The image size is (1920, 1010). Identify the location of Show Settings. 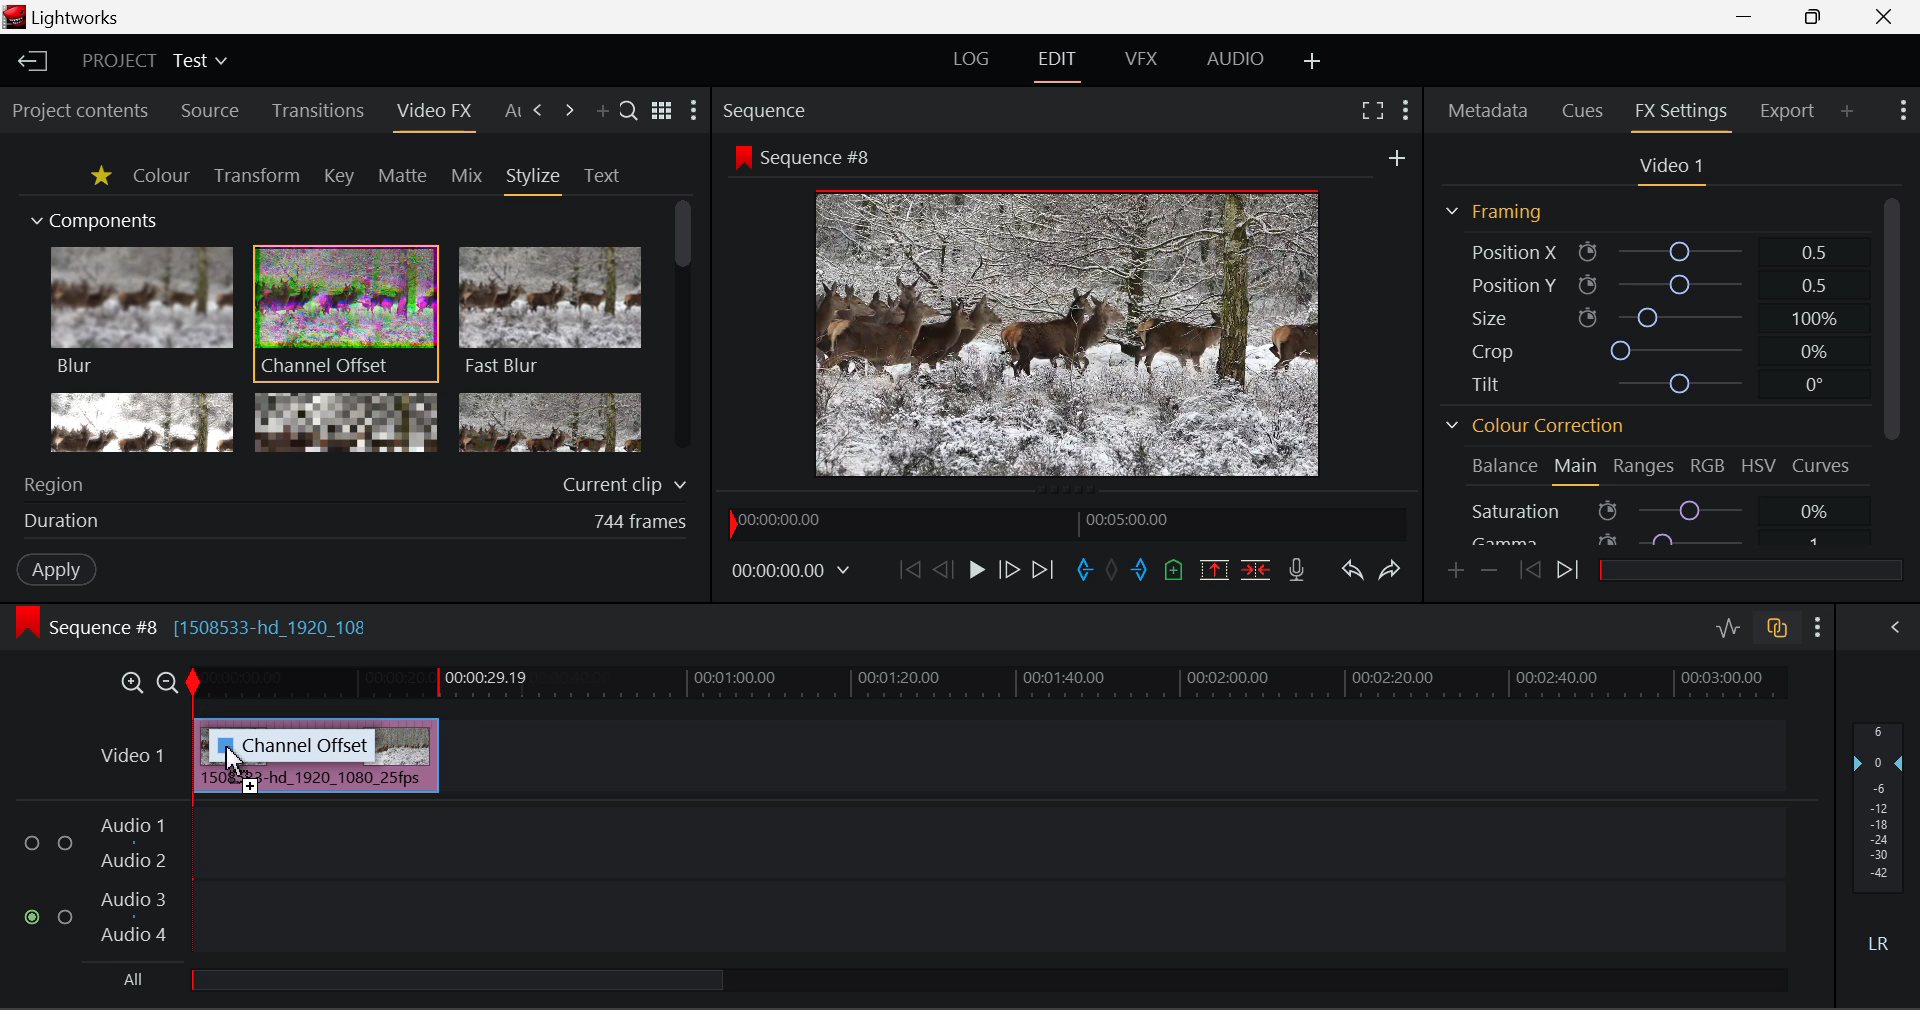
(1817, 628).